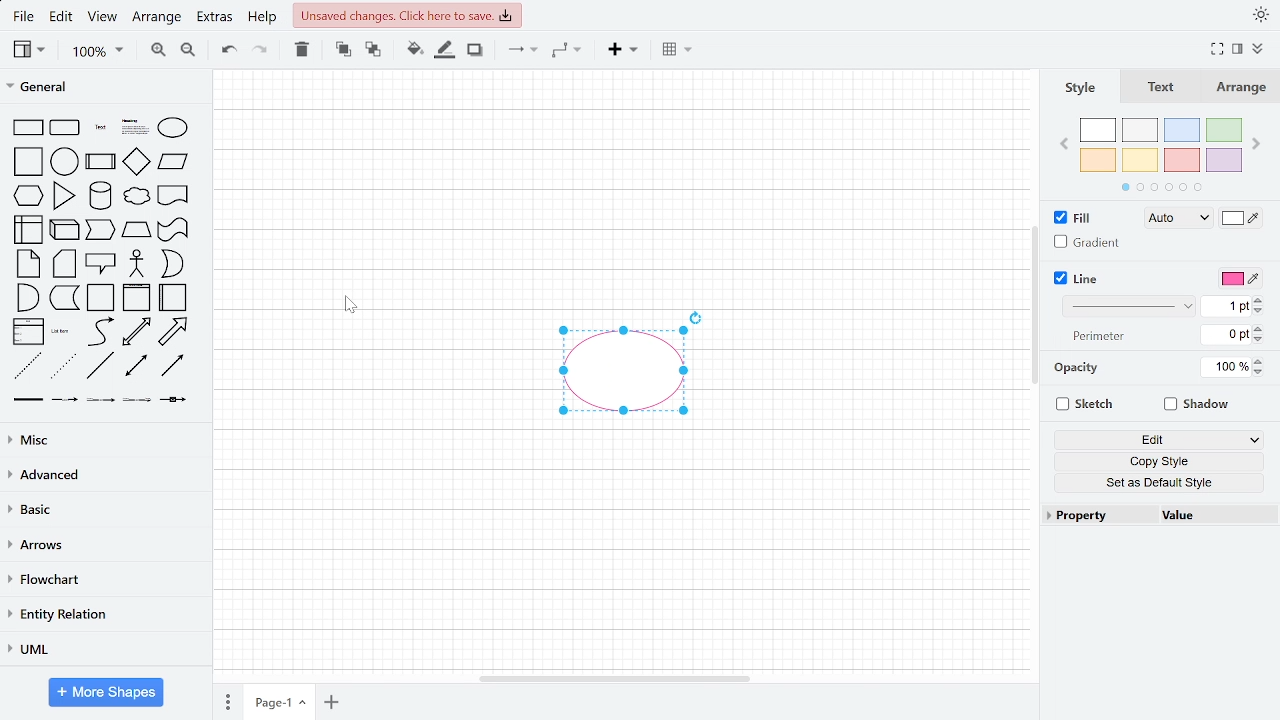  Describe the element at coordinates (158, 20) in the screenshot. I see `arrange` at that location.